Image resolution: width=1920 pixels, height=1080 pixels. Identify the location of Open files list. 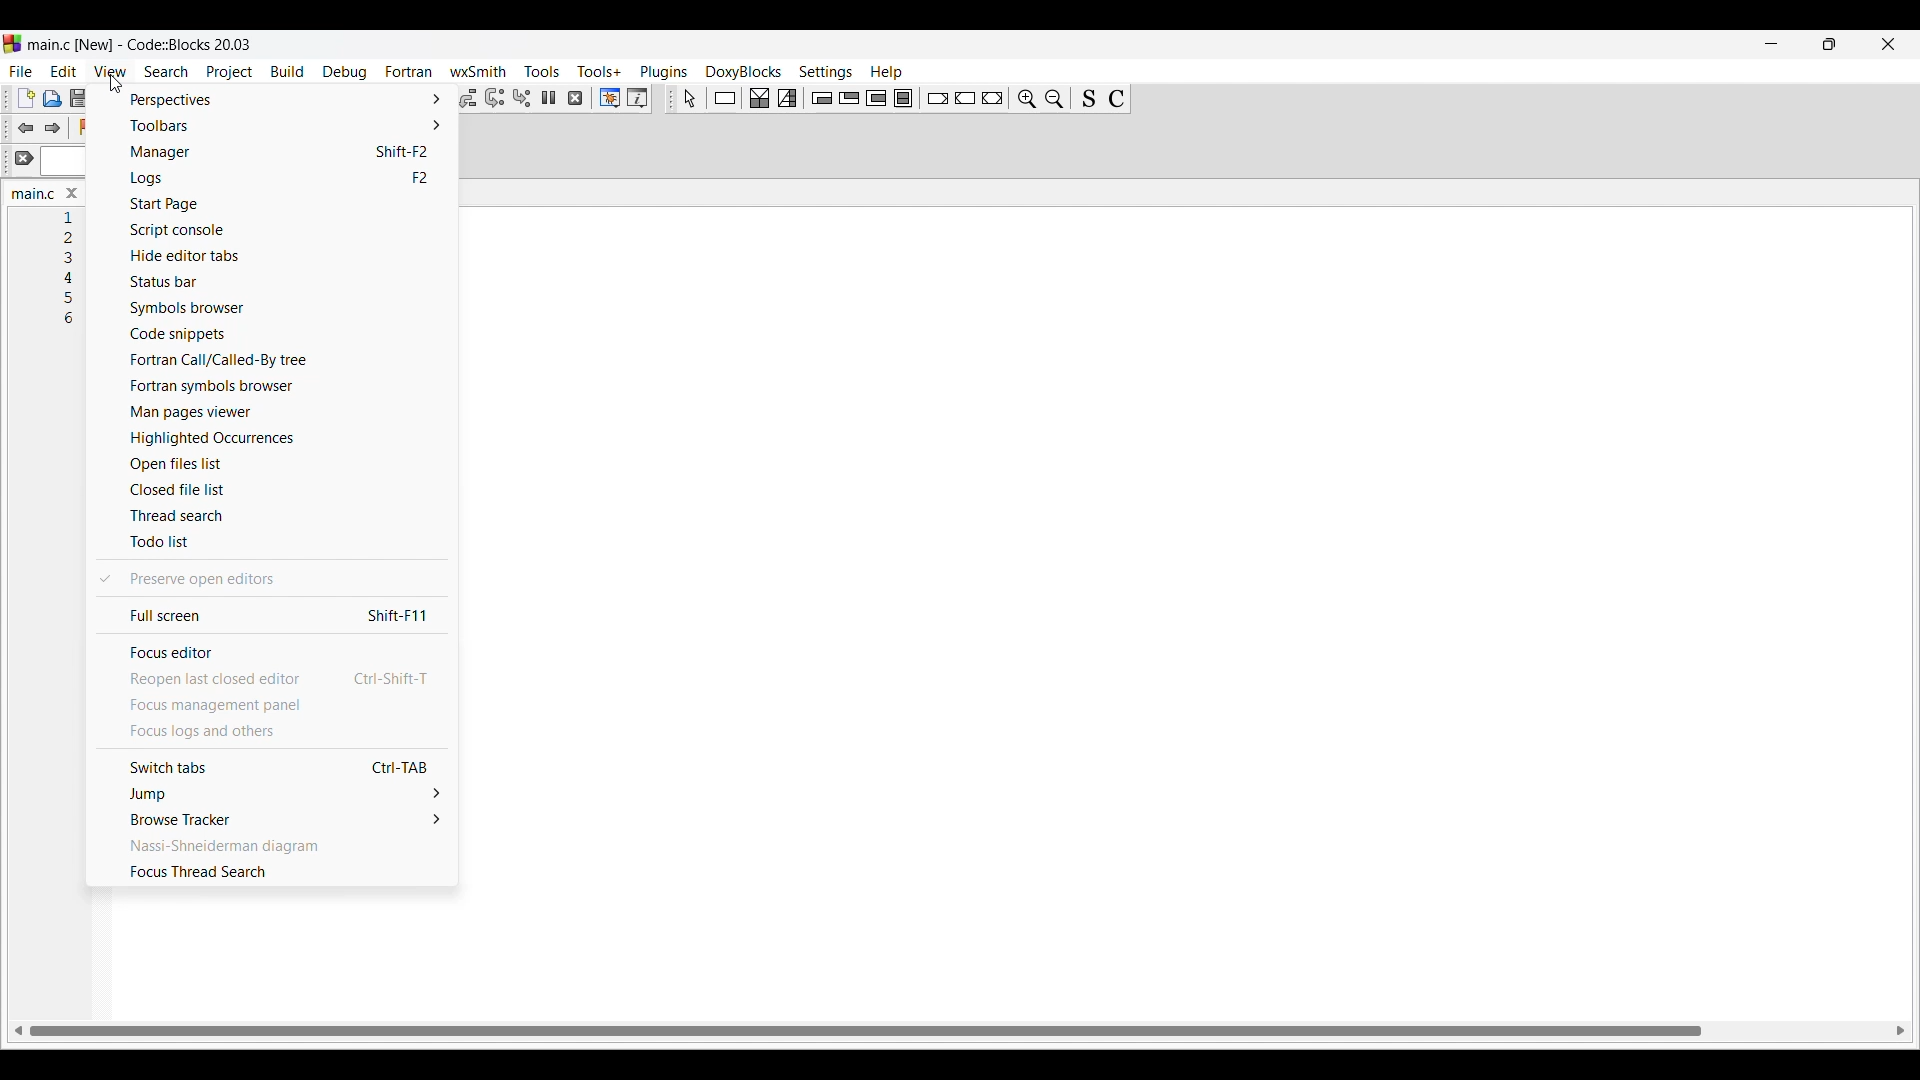
(278, 464).